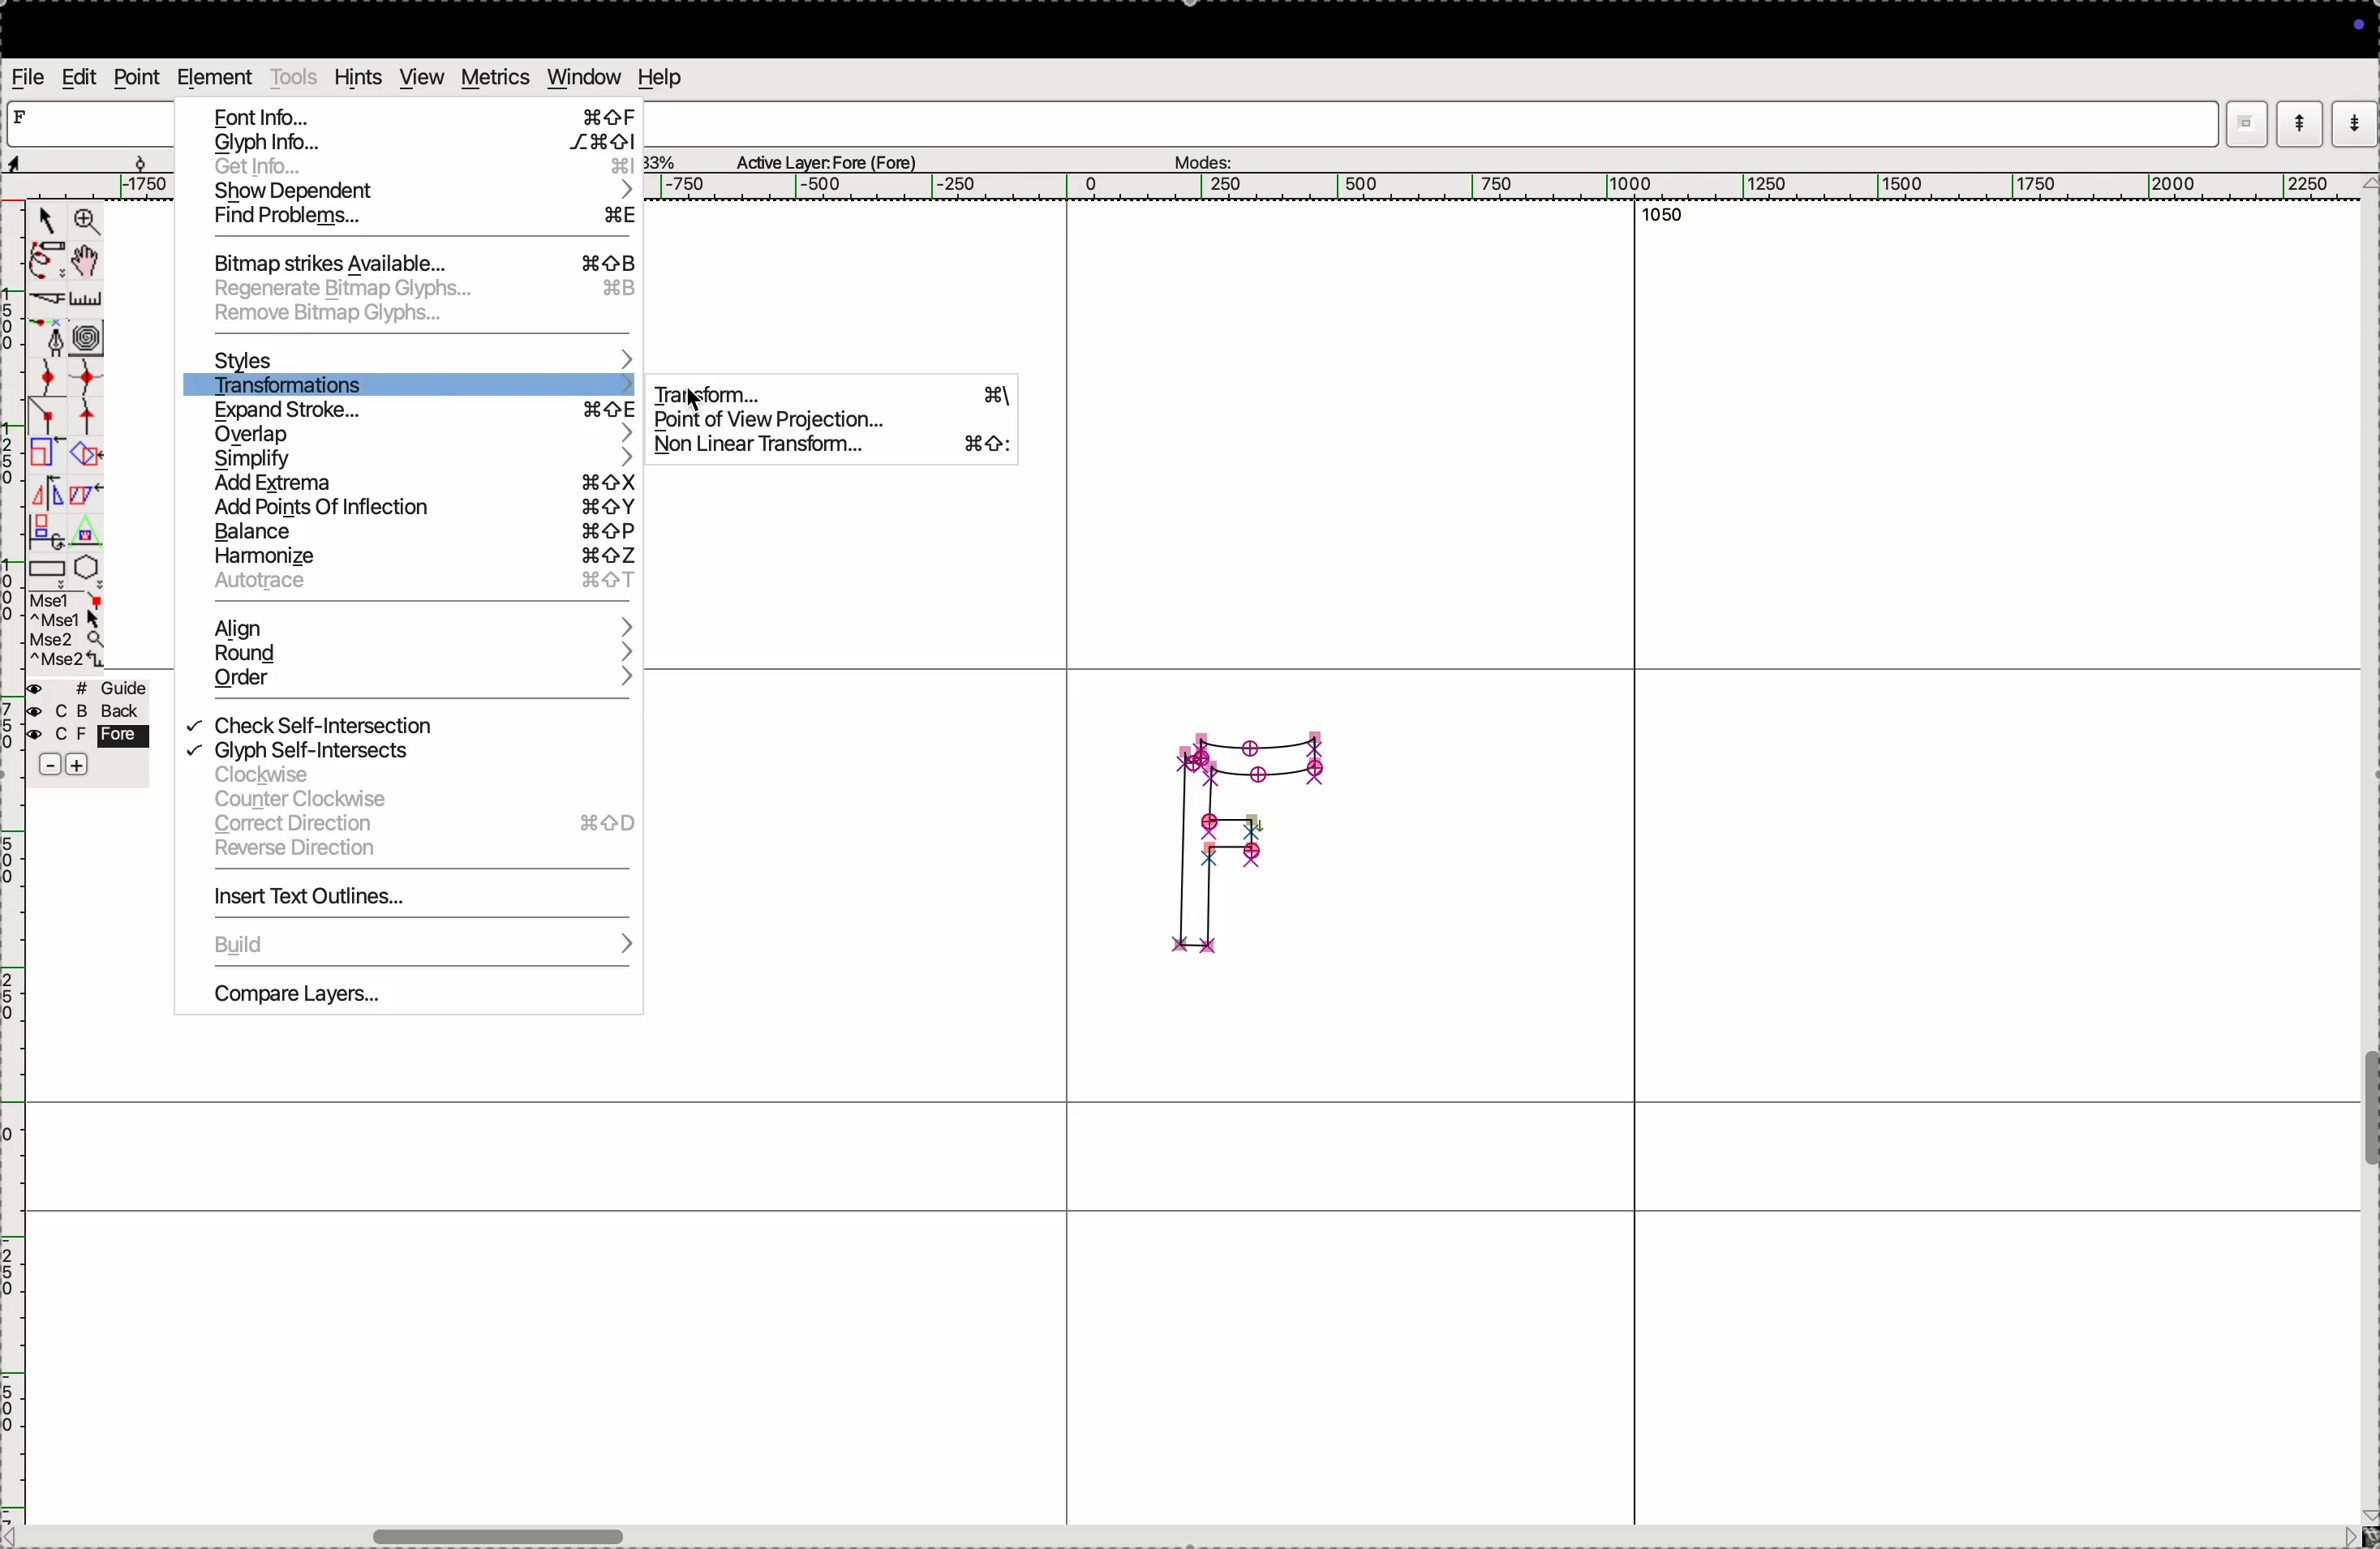  What do you see at coordinates (414, 533) in the screenshot?
I see `balance` at bounding box center [414, 533].